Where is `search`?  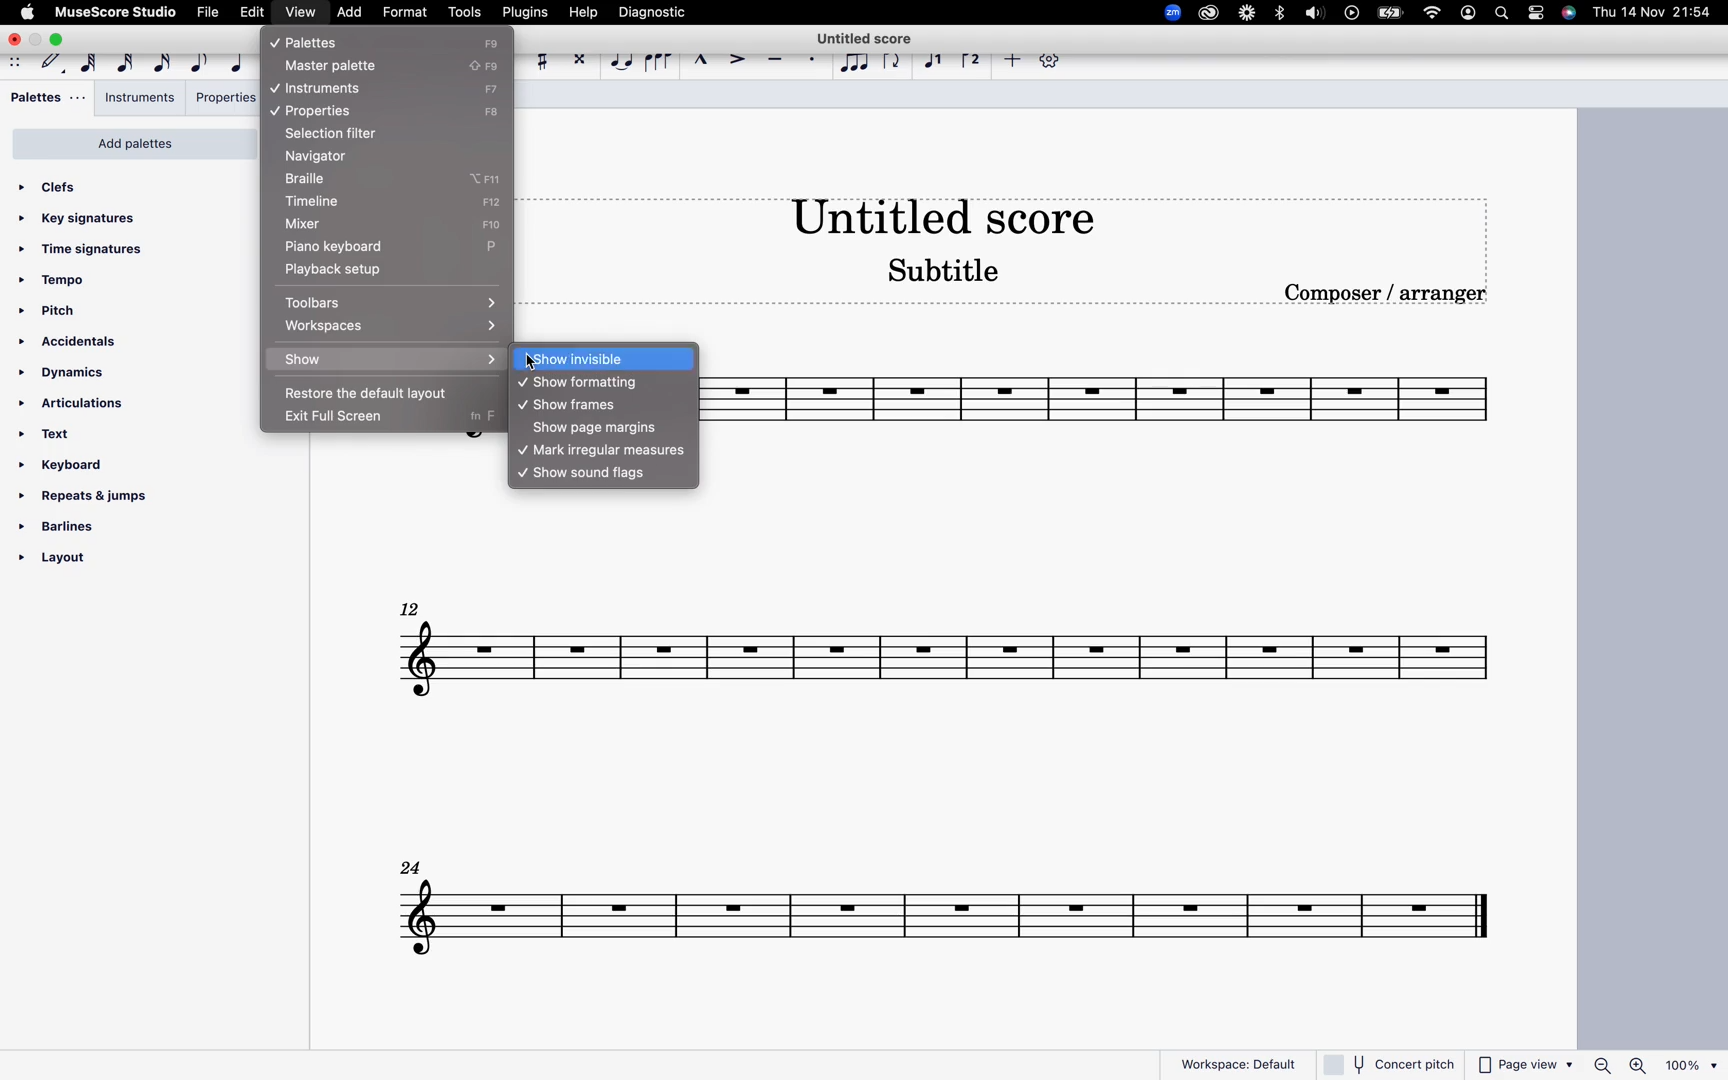 search is located at coordinates (1503, 12).